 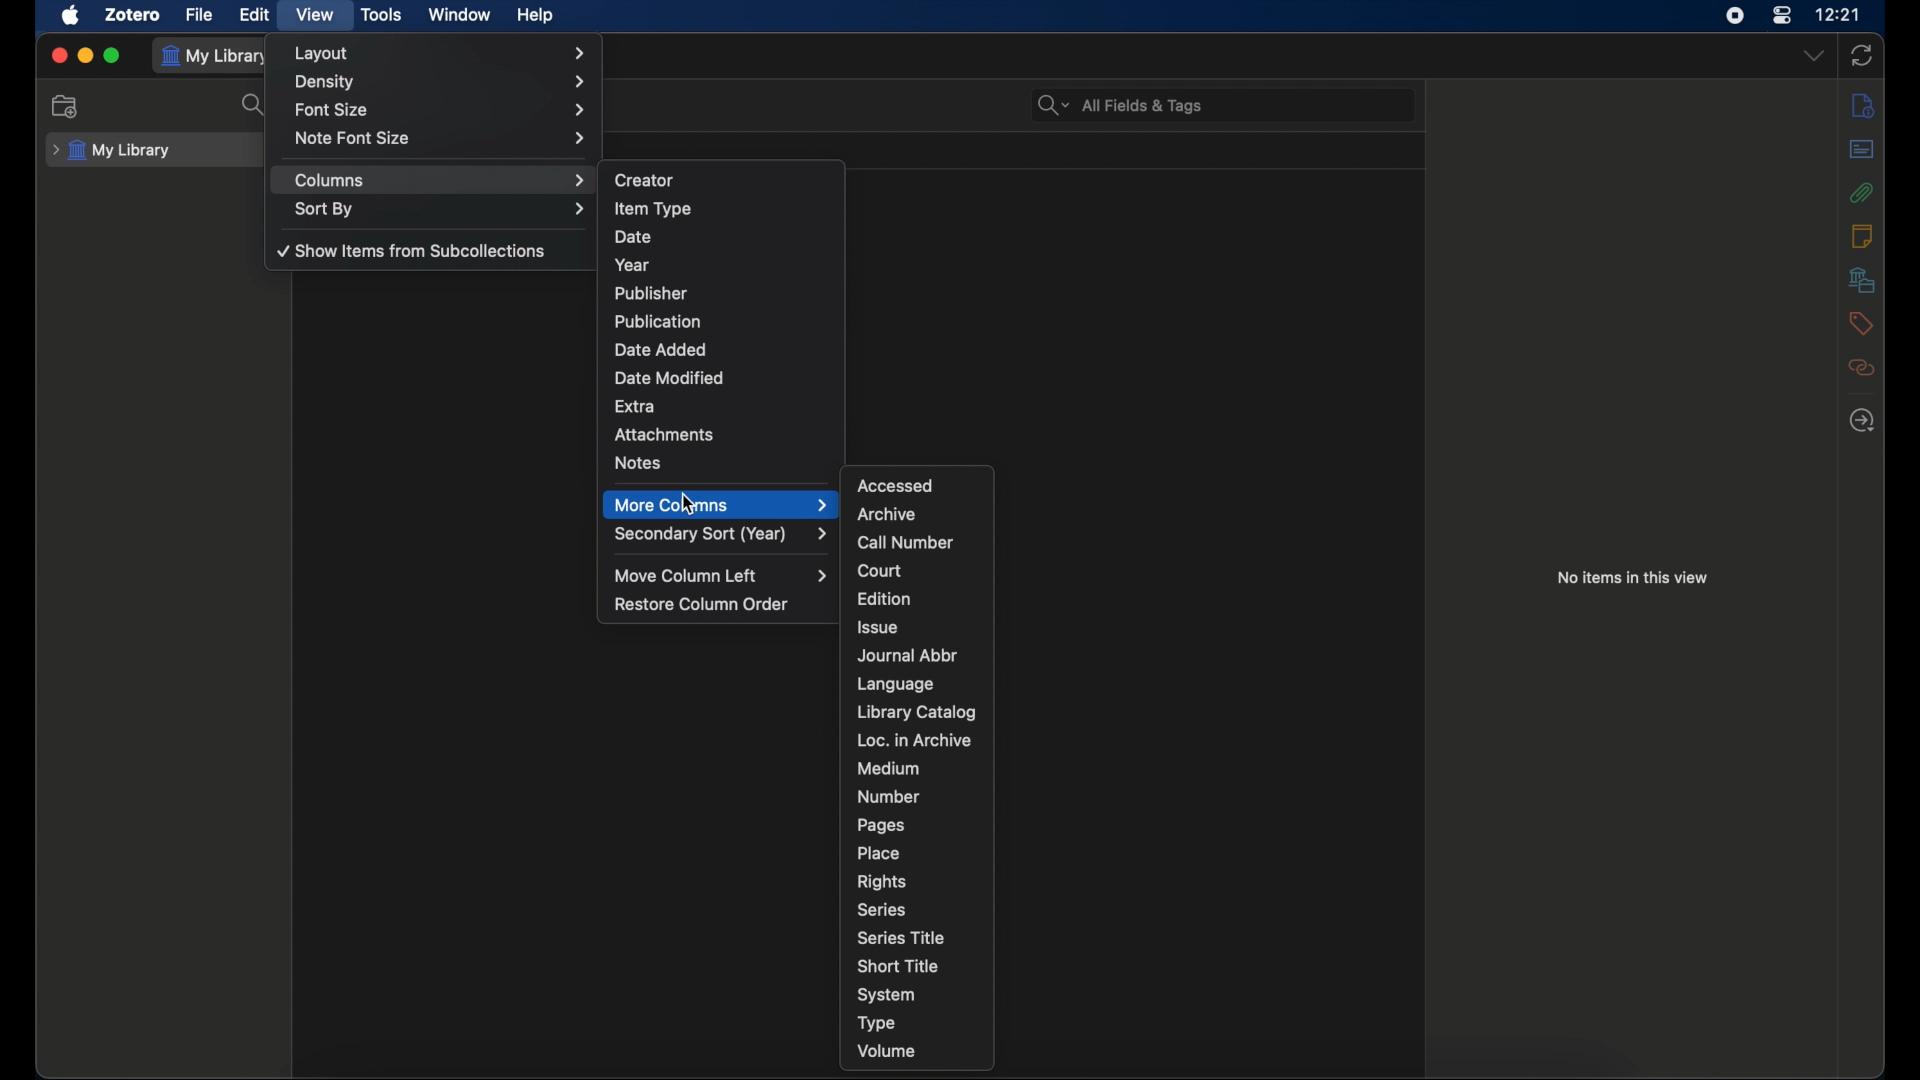 What do you see at coordinates (880, 1023) in the screenshot?
I see `type` at bounding box center [880, 1023].